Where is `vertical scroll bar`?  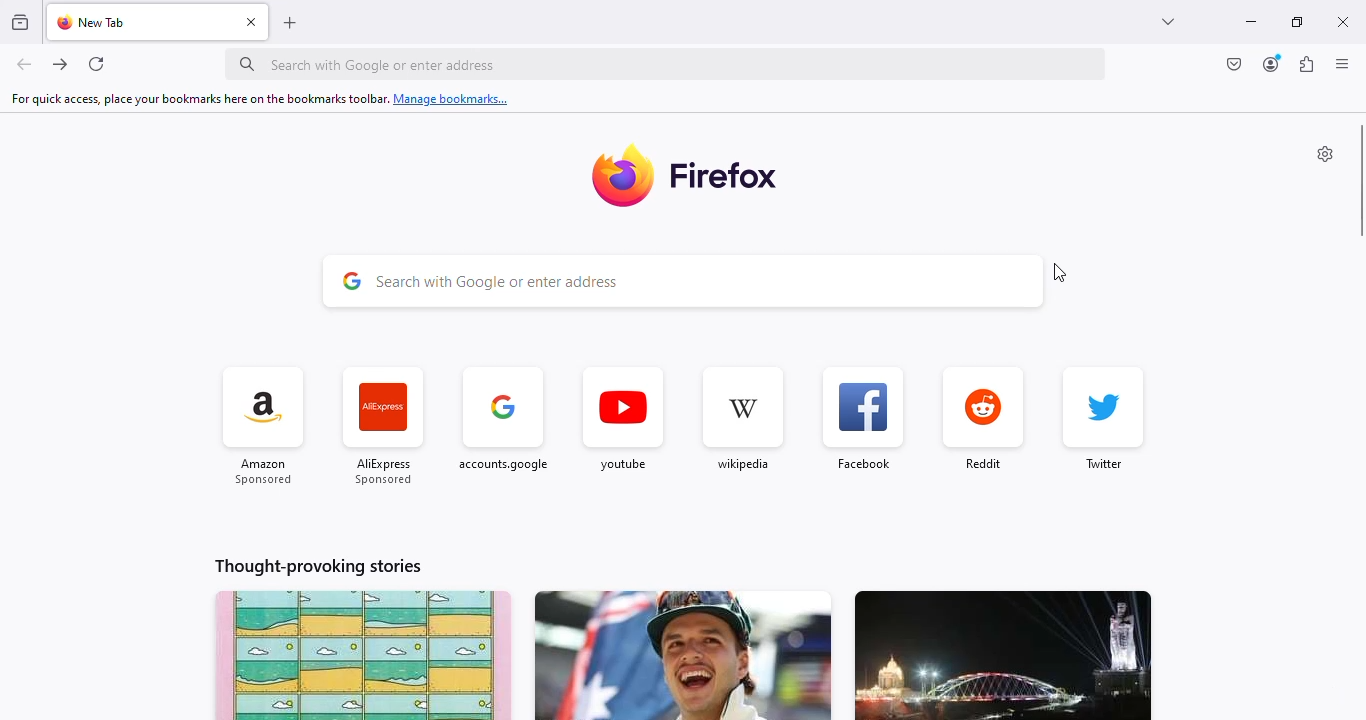 vertical scroll bar is located at coordinates (1363, 180).